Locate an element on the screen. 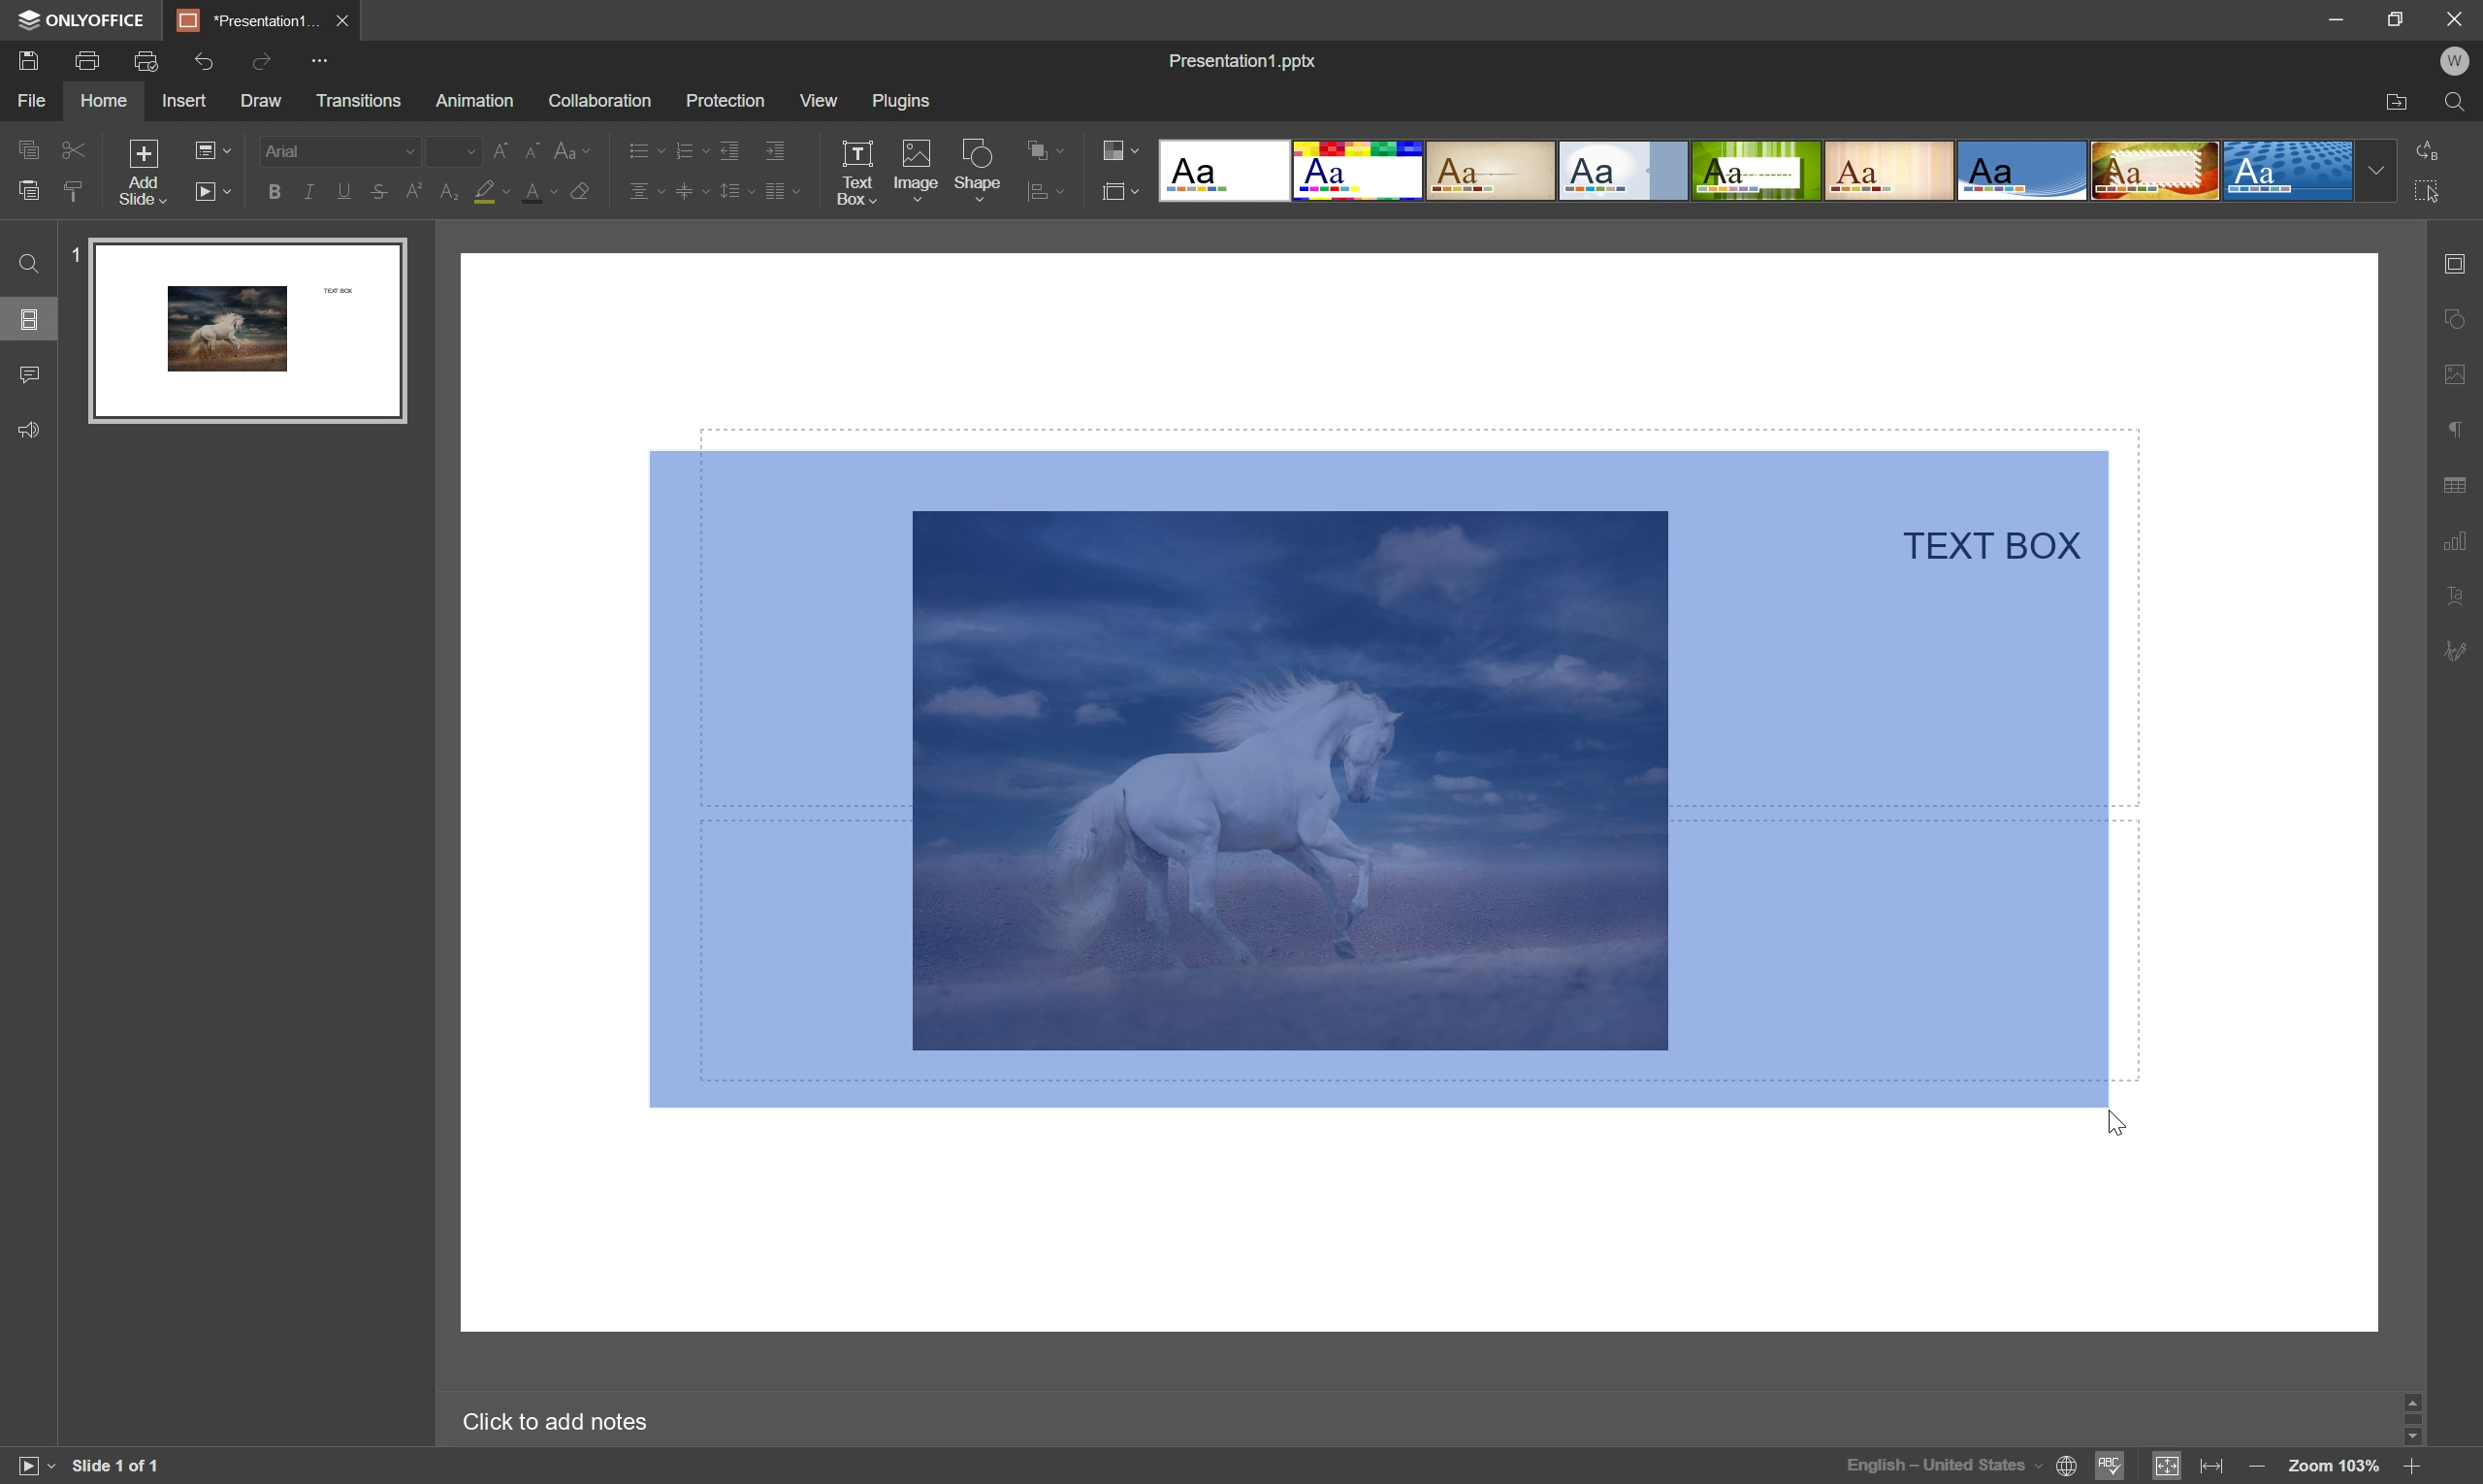  find is located at coordinates (2458, 104).